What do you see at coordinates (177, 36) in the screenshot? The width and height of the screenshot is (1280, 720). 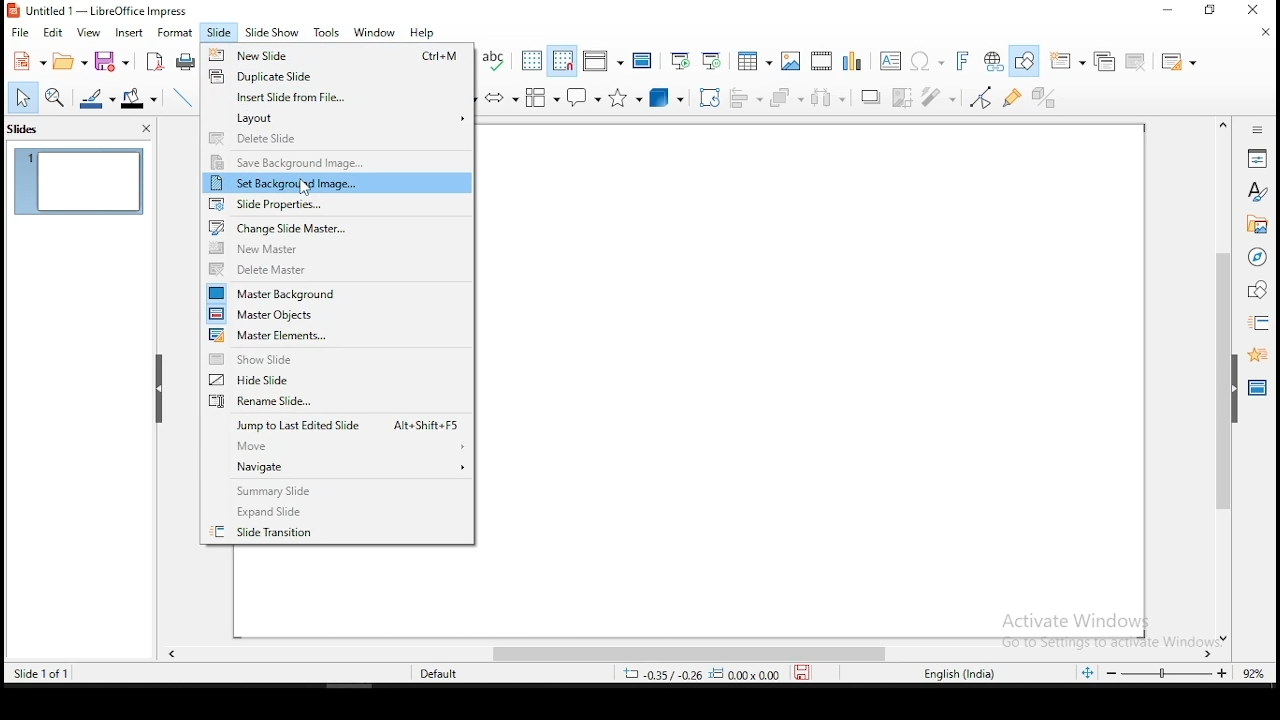 I see `format` at bounding box center [177, 36].